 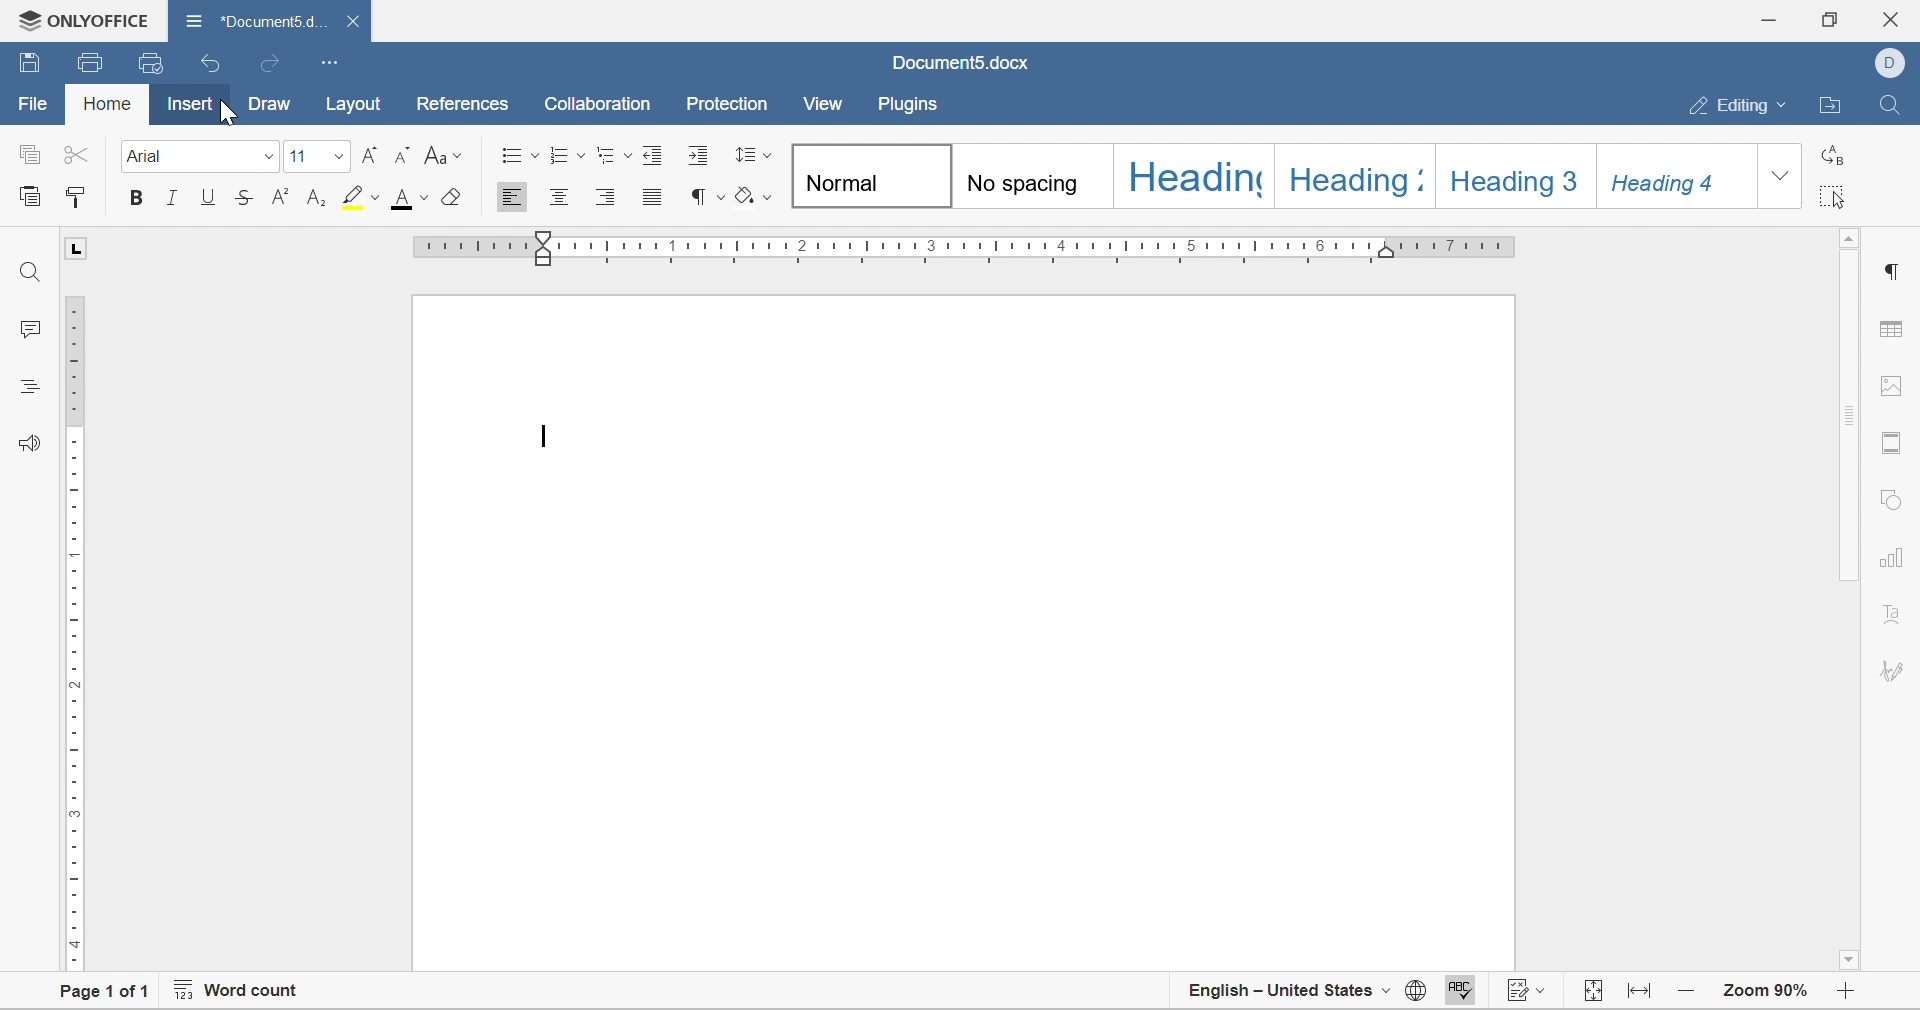 I want to click on L, so click(x=81, y=252).